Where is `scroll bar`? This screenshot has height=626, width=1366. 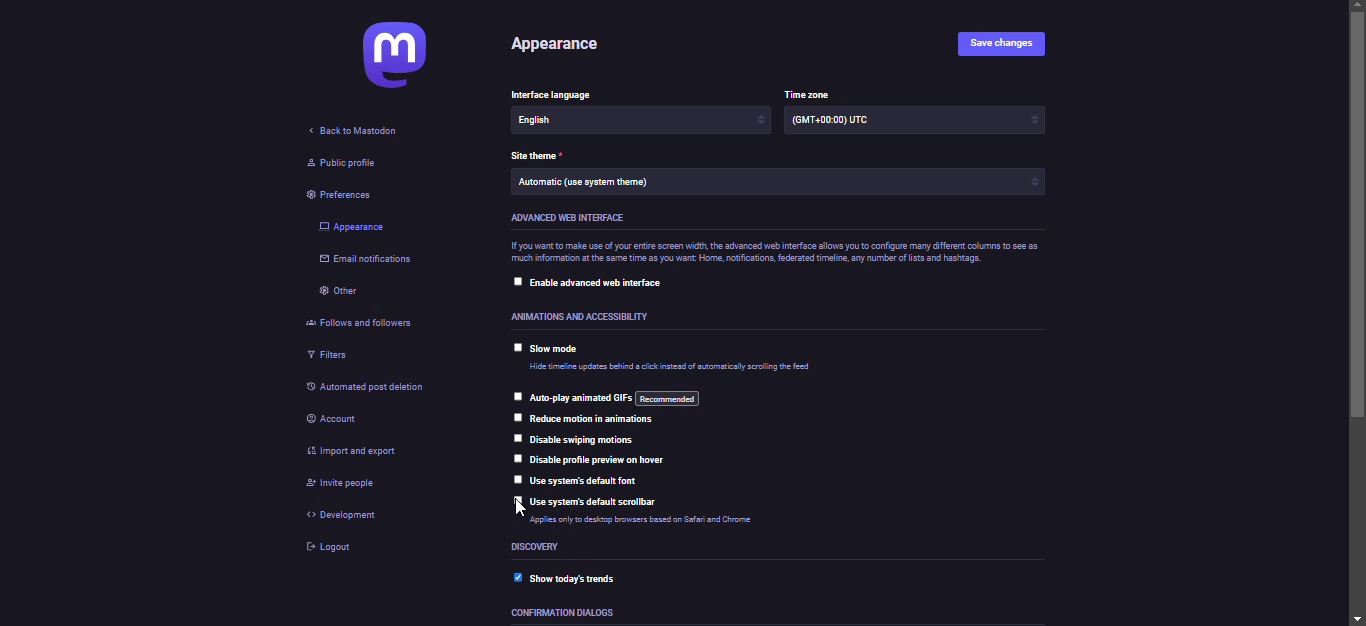 scroll bar is located at coordinates (1357, 310).